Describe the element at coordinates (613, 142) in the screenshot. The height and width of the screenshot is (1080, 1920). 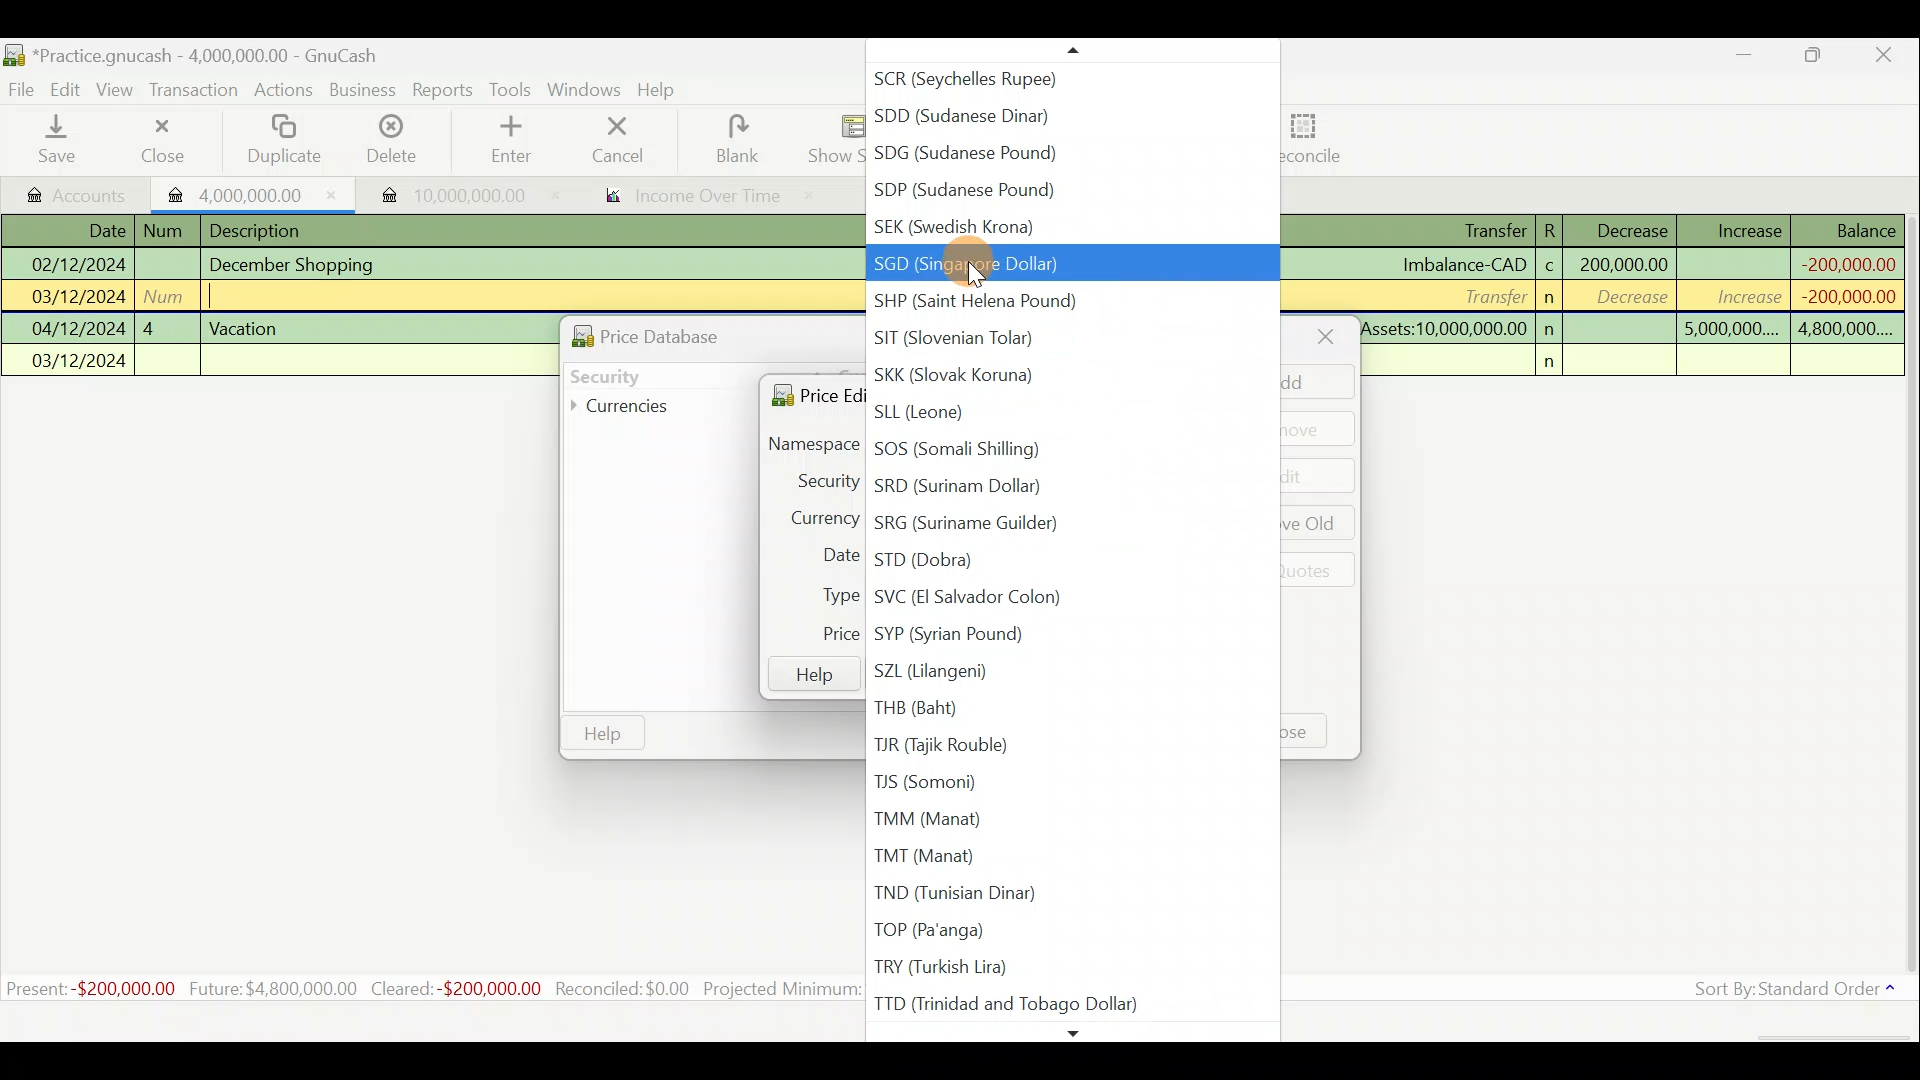
I see `Cancel` at that location.